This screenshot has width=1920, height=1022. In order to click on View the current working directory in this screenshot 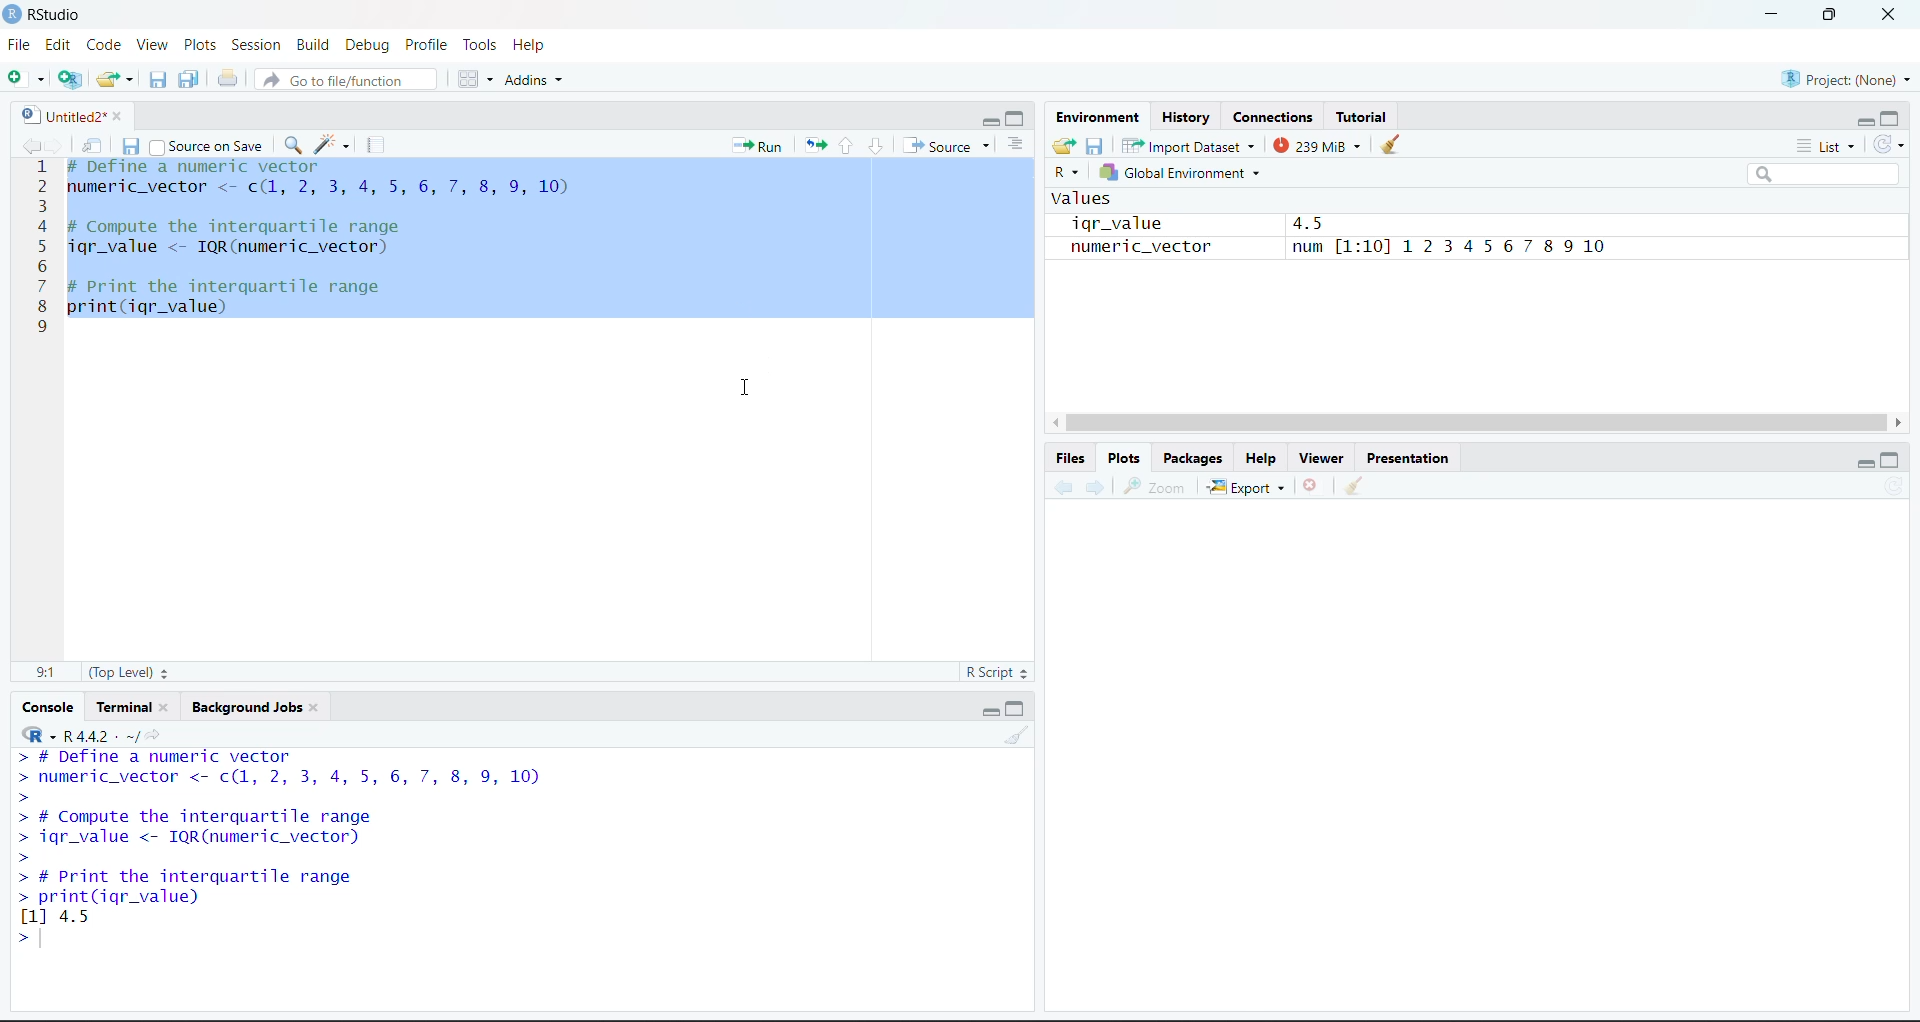, I will do `click(158, 736)`.